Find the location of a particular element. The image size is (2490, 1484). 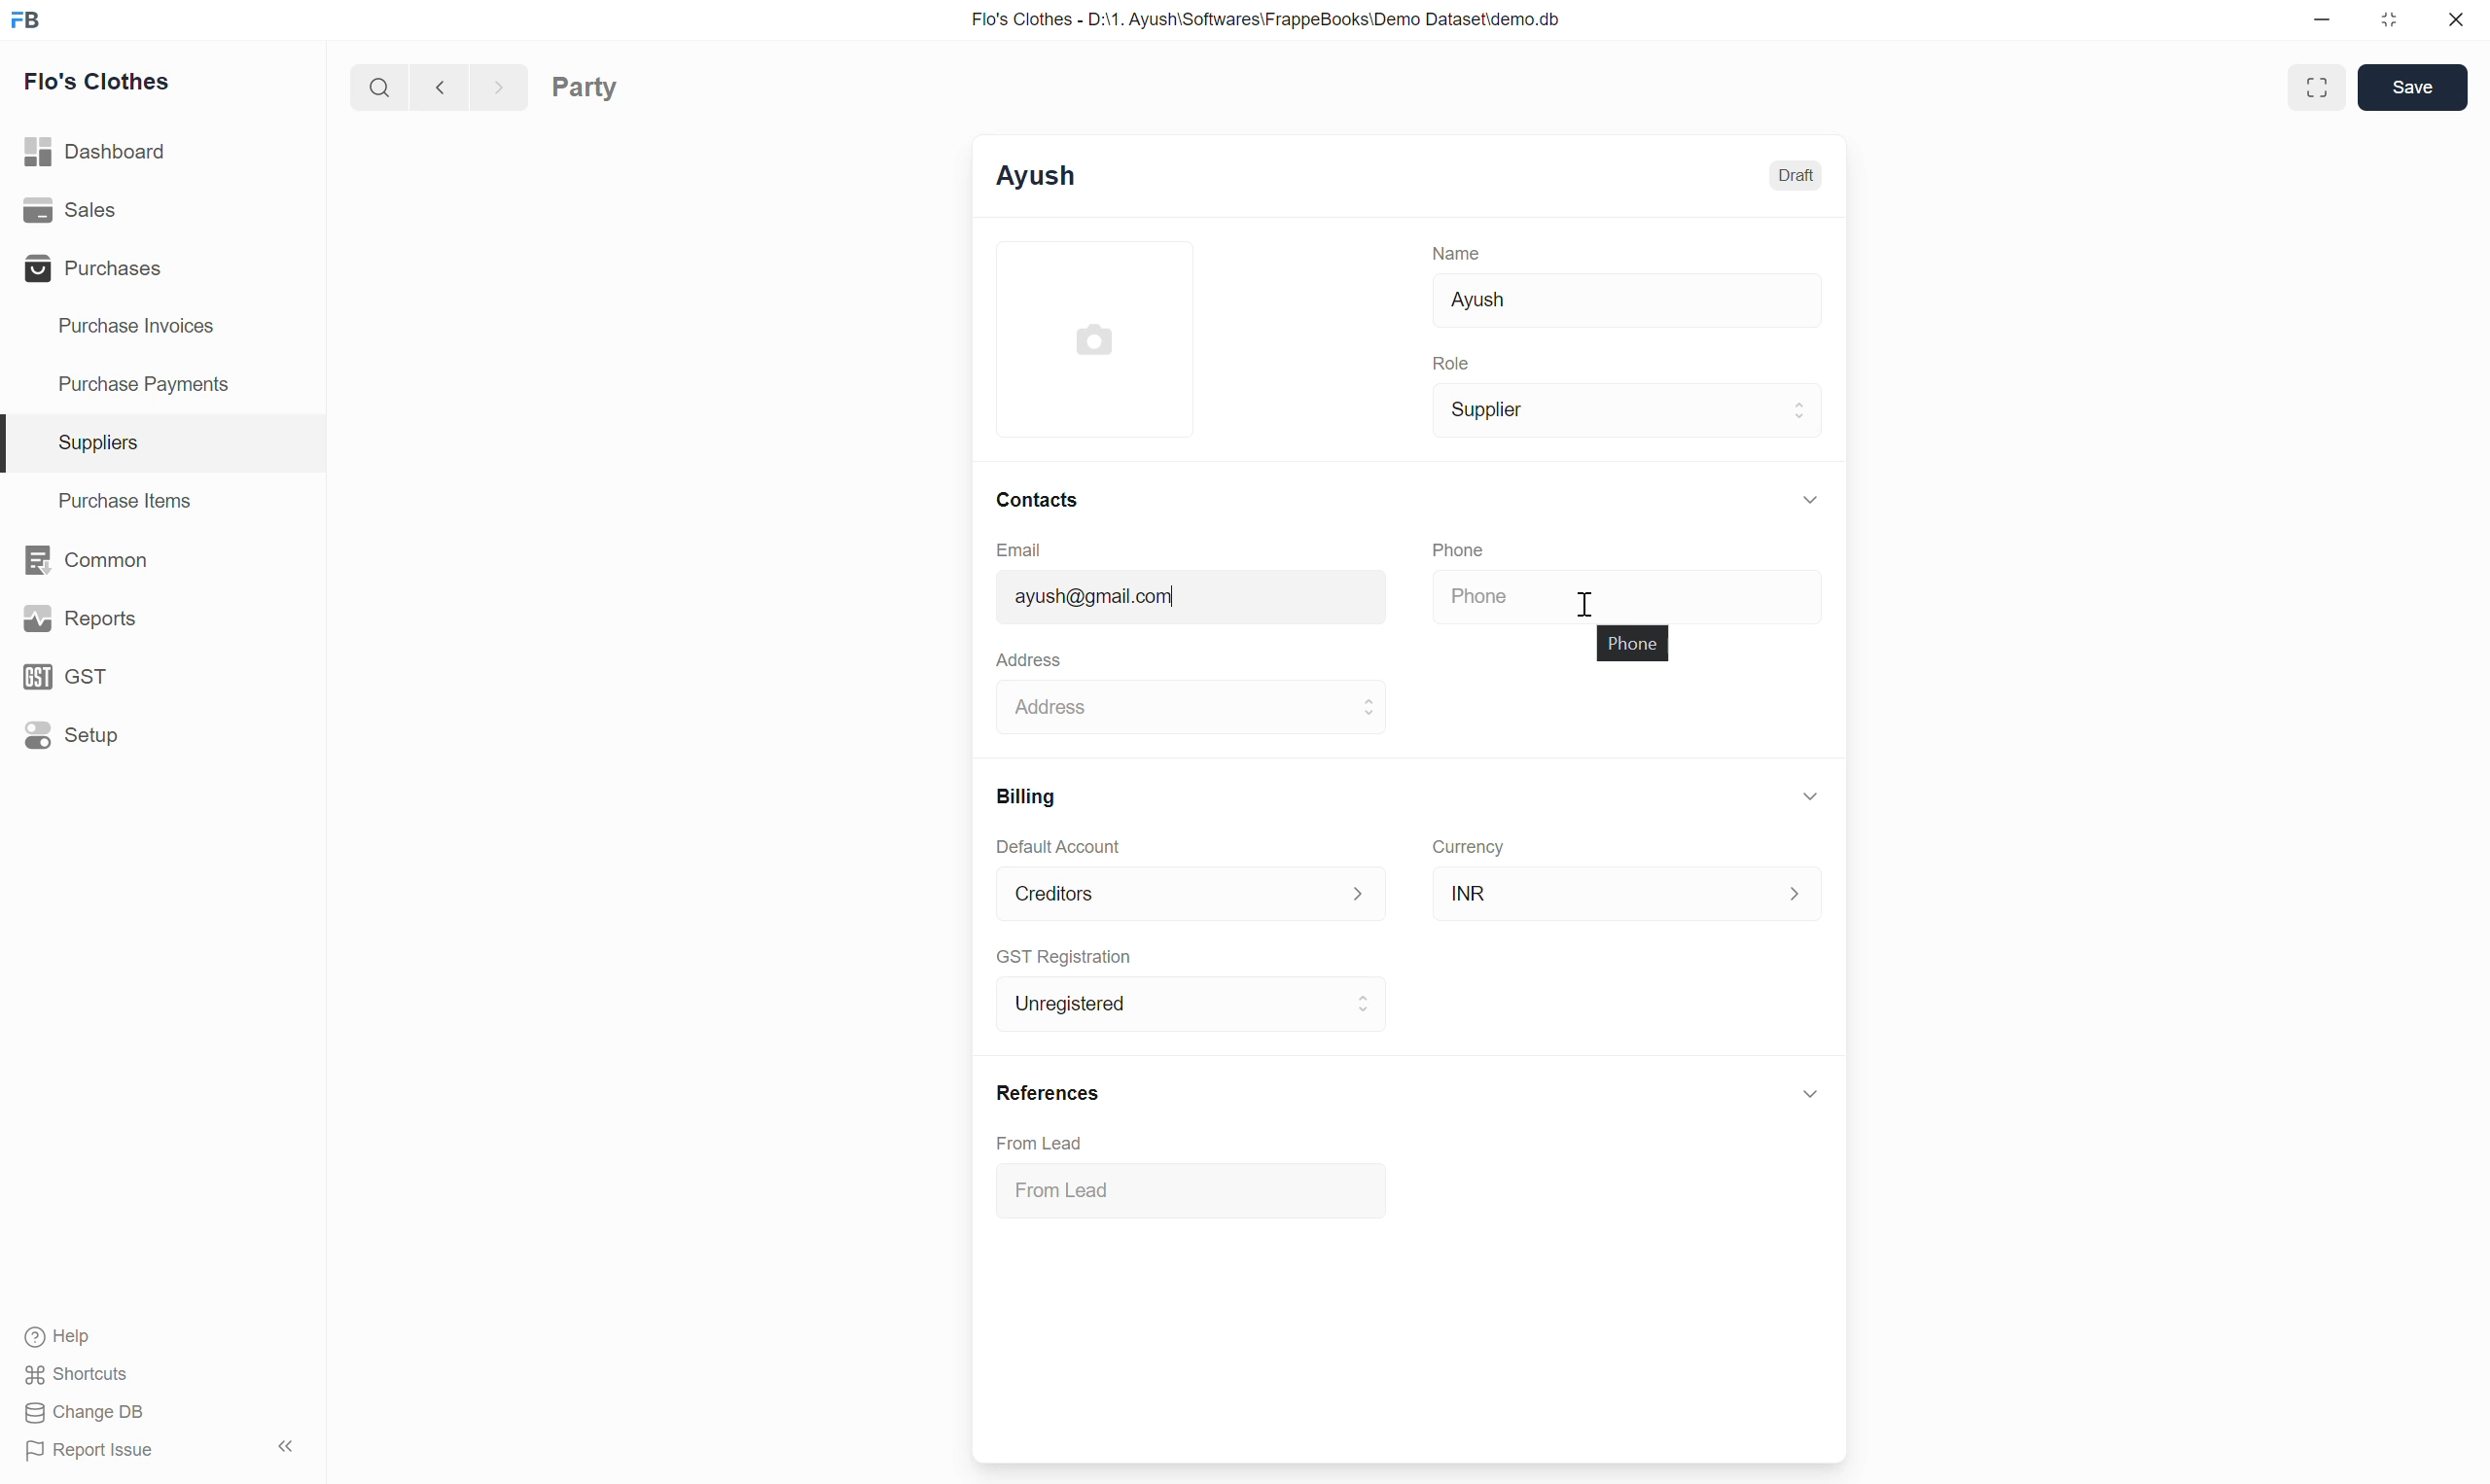

Phone is located at coordinates (1459, 549).